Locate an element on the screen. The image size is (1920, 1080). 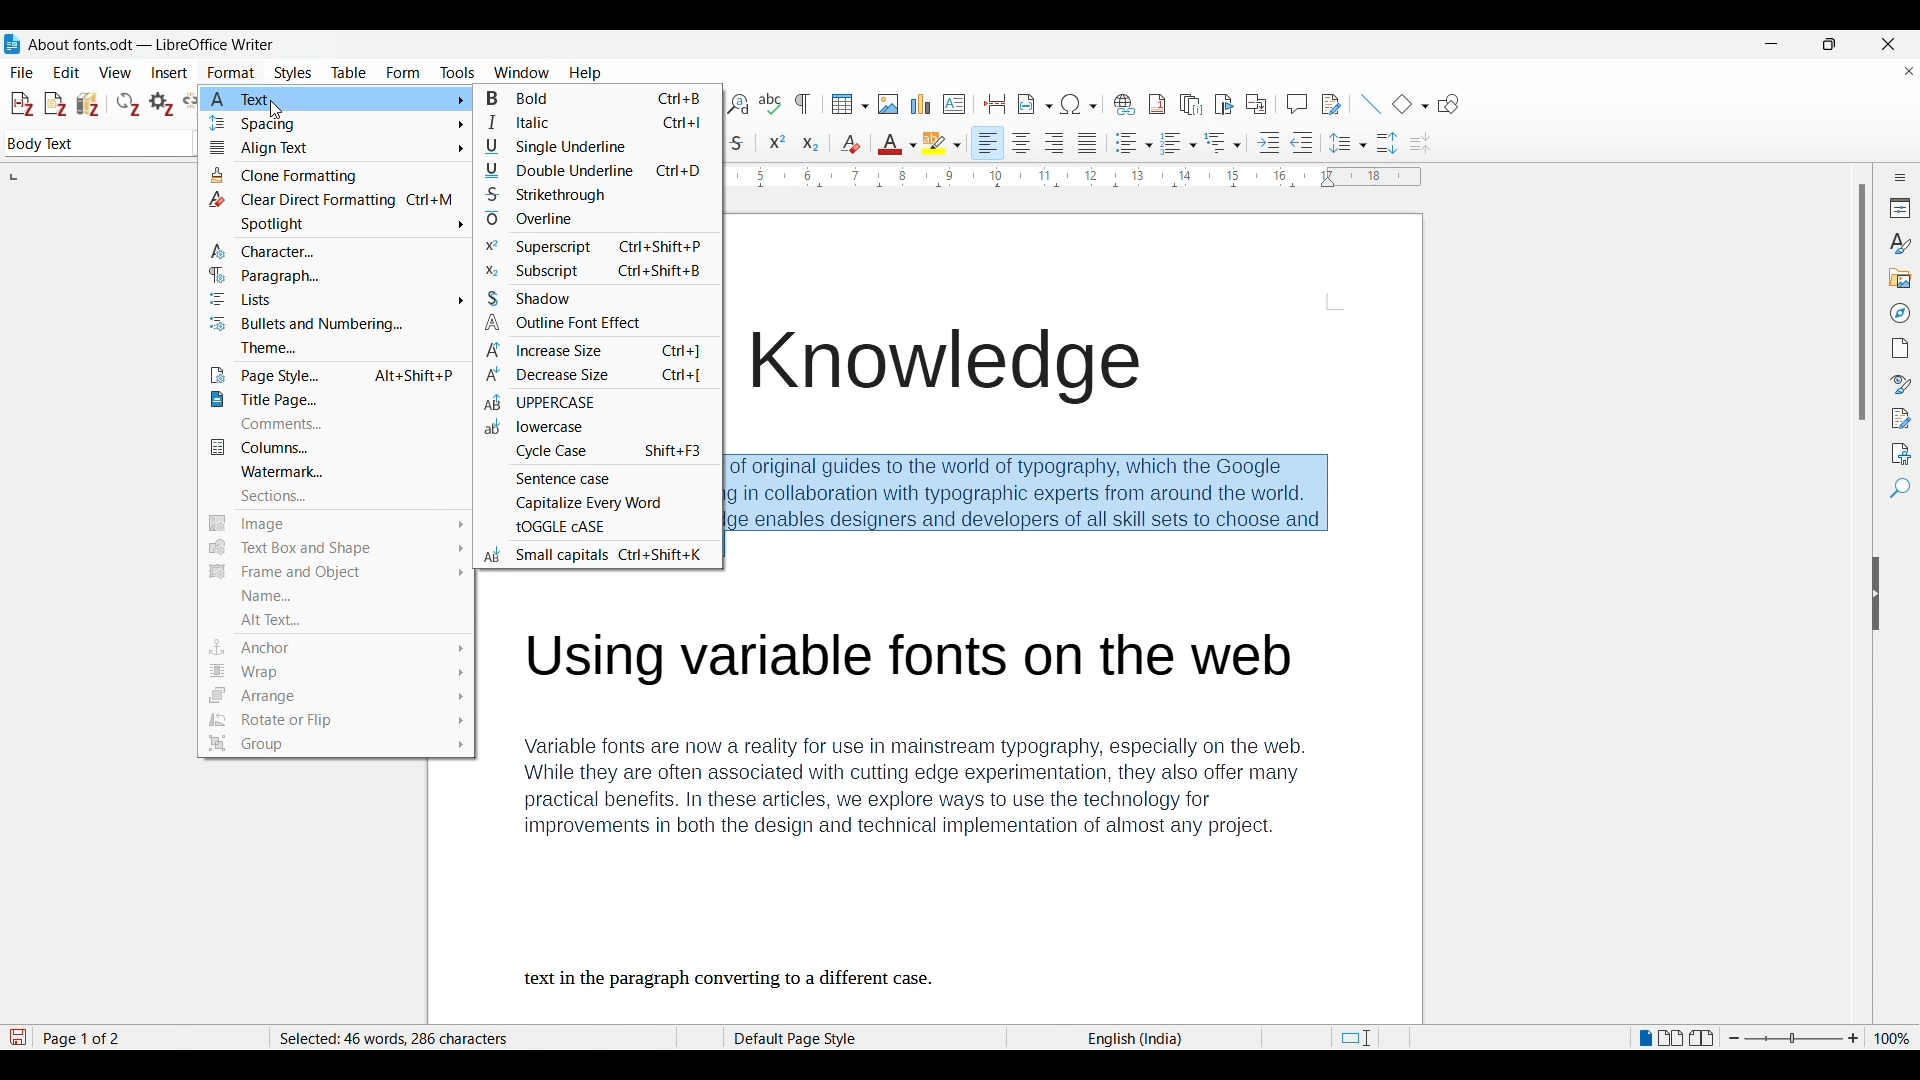
Strikethrough is located at coordinates (594, 193).